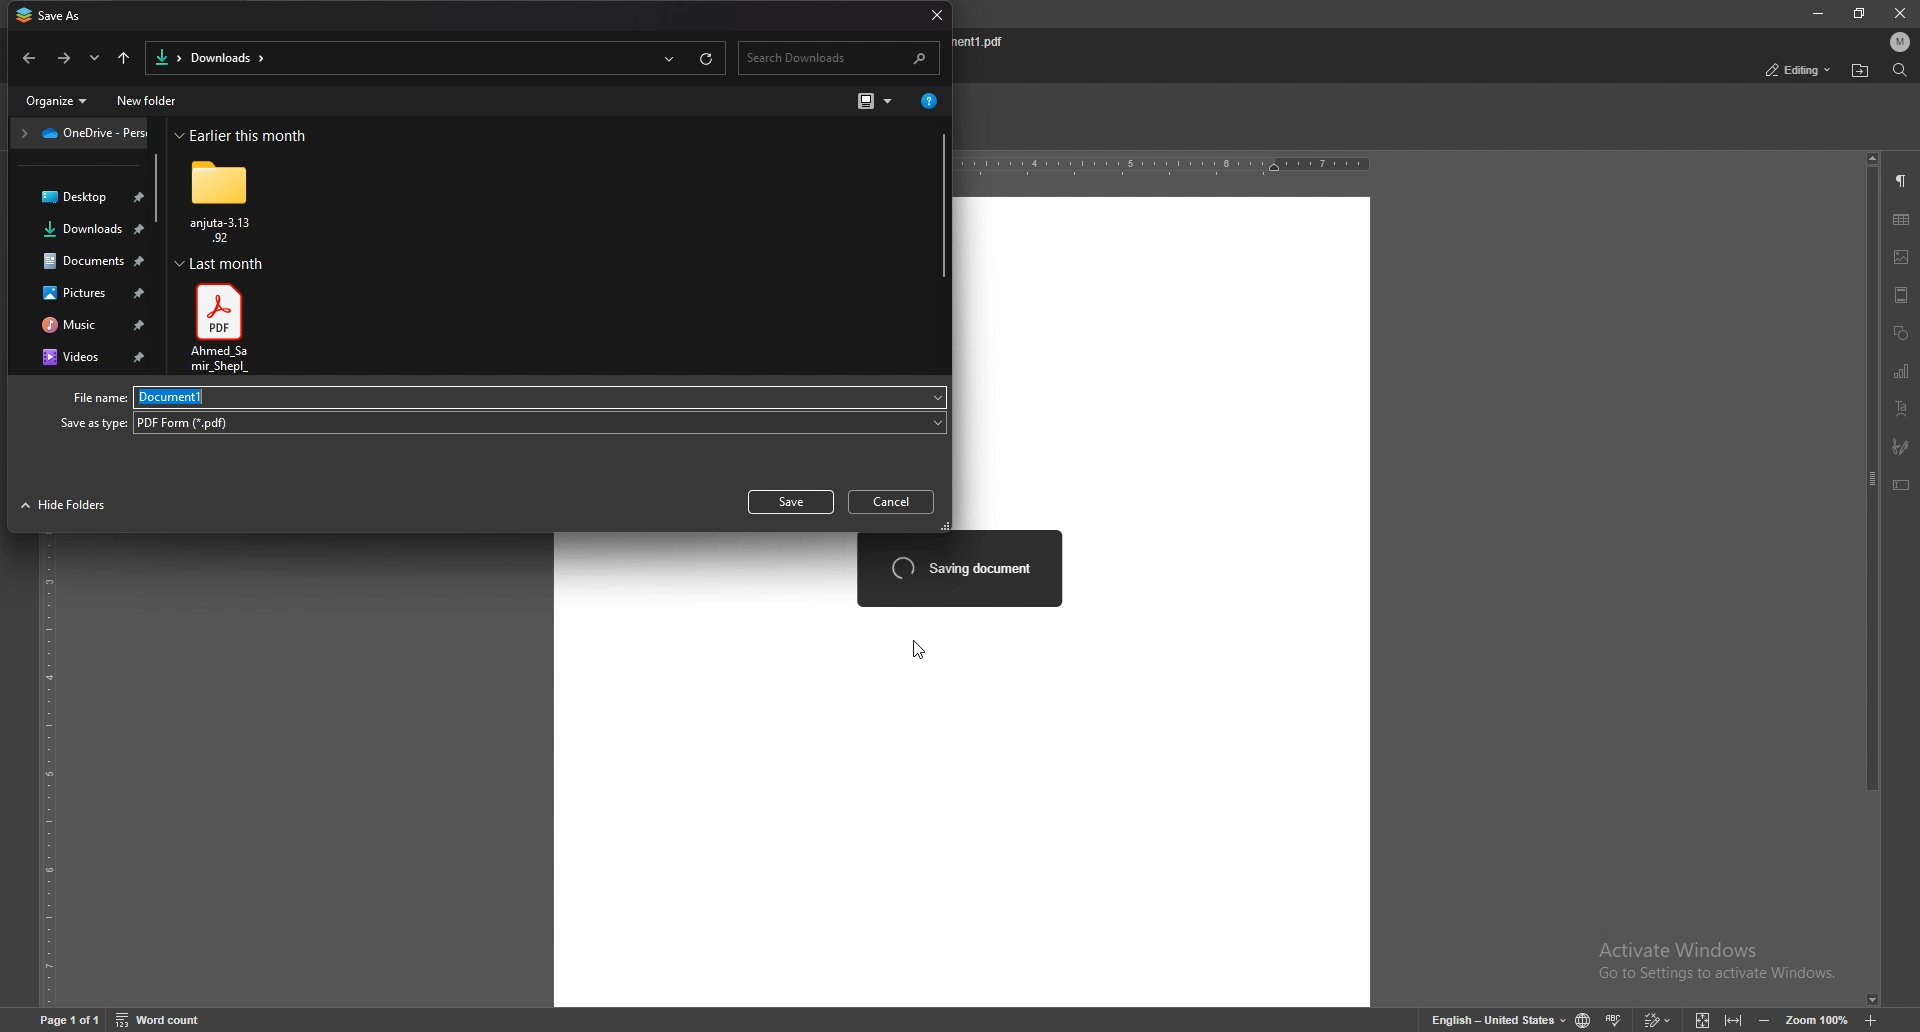  What do you see at coordinates (987, 42) in the screenshot?
I see `file name` at bounding box center [987, 42].